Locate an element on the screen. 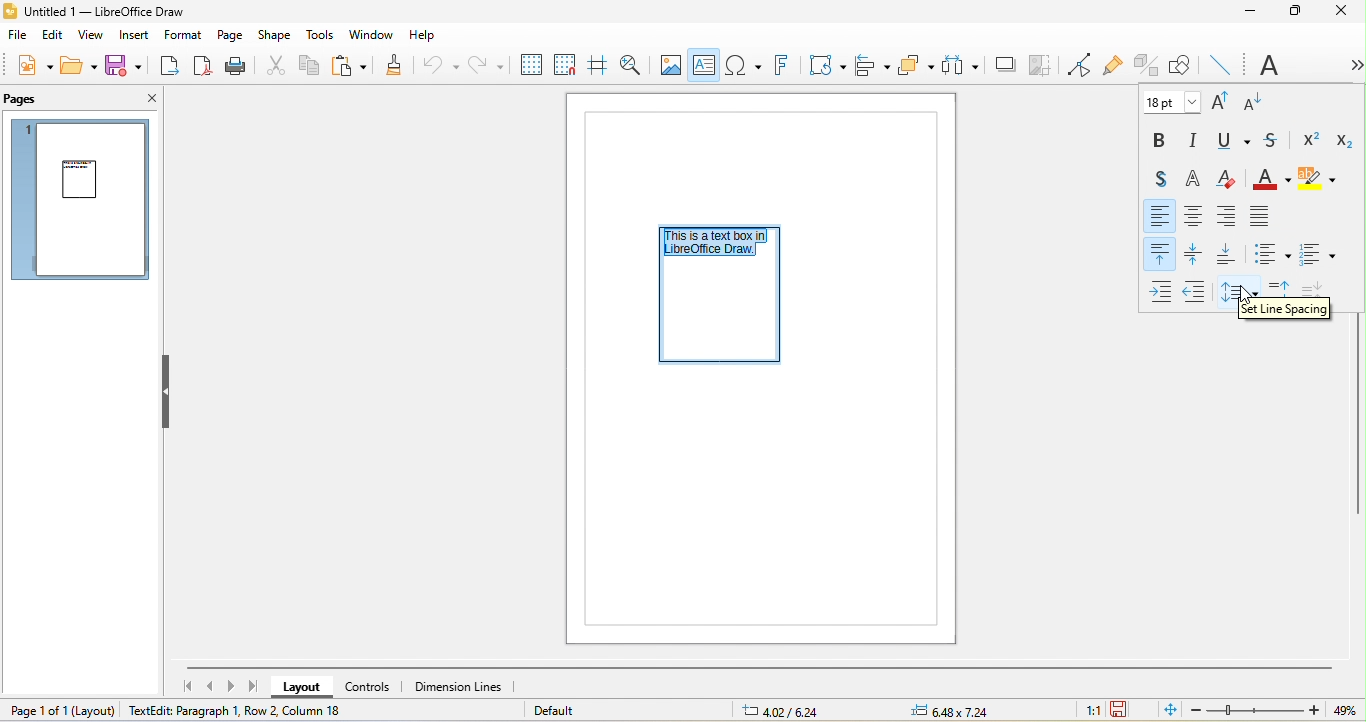 Image resolution: width=1366 pixels, height=722 pixels. increase paragraph spacing is located at coordinates (1279, 287).